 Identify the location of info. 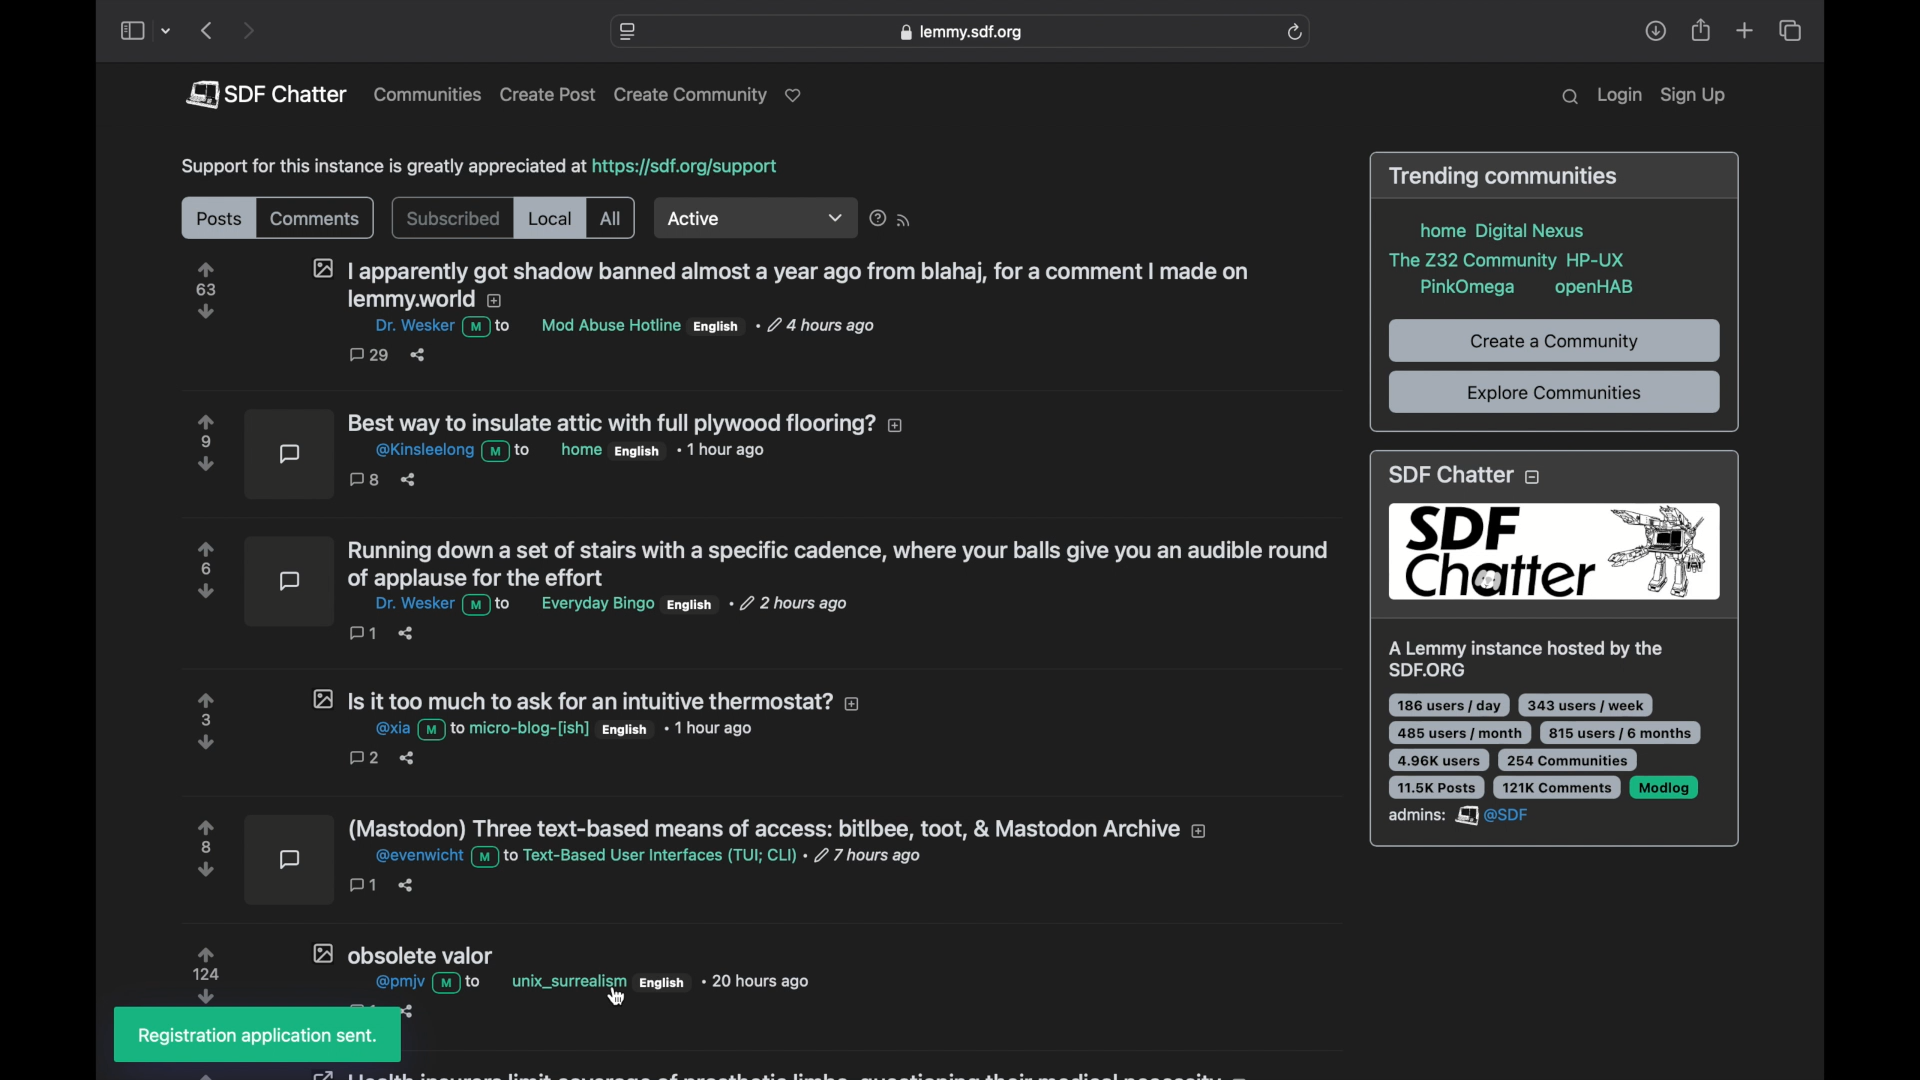
(1510, 257).